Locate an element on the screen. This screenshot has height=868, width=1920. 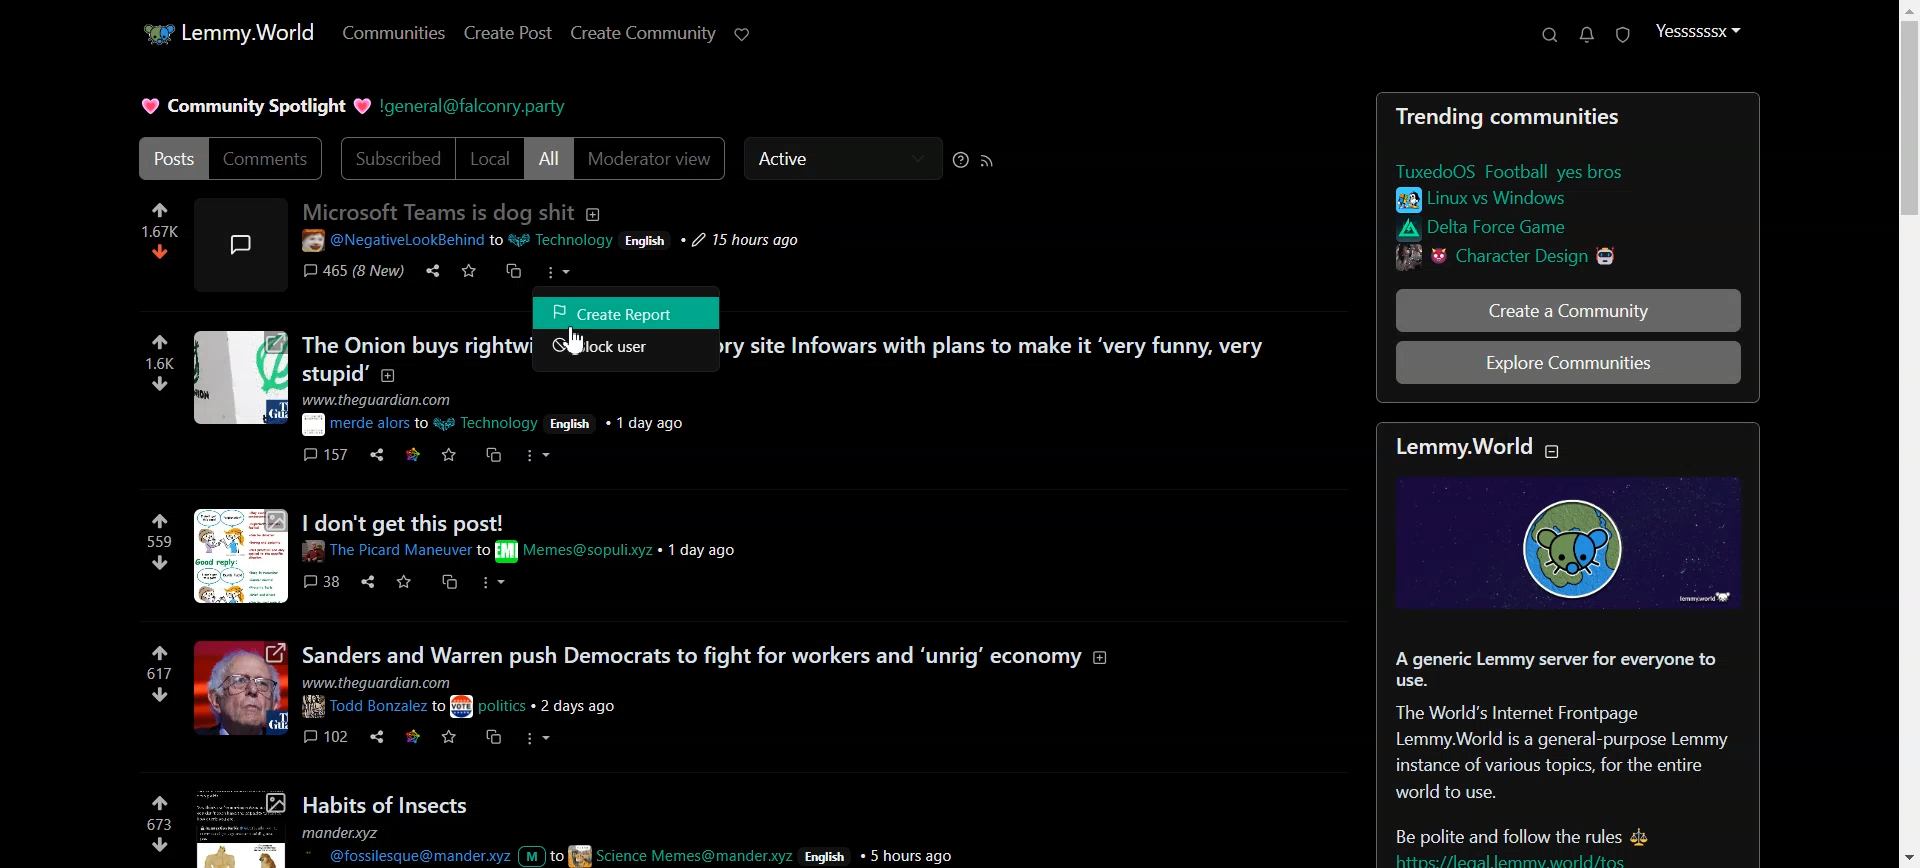
share is located at coordinates (377, 457).